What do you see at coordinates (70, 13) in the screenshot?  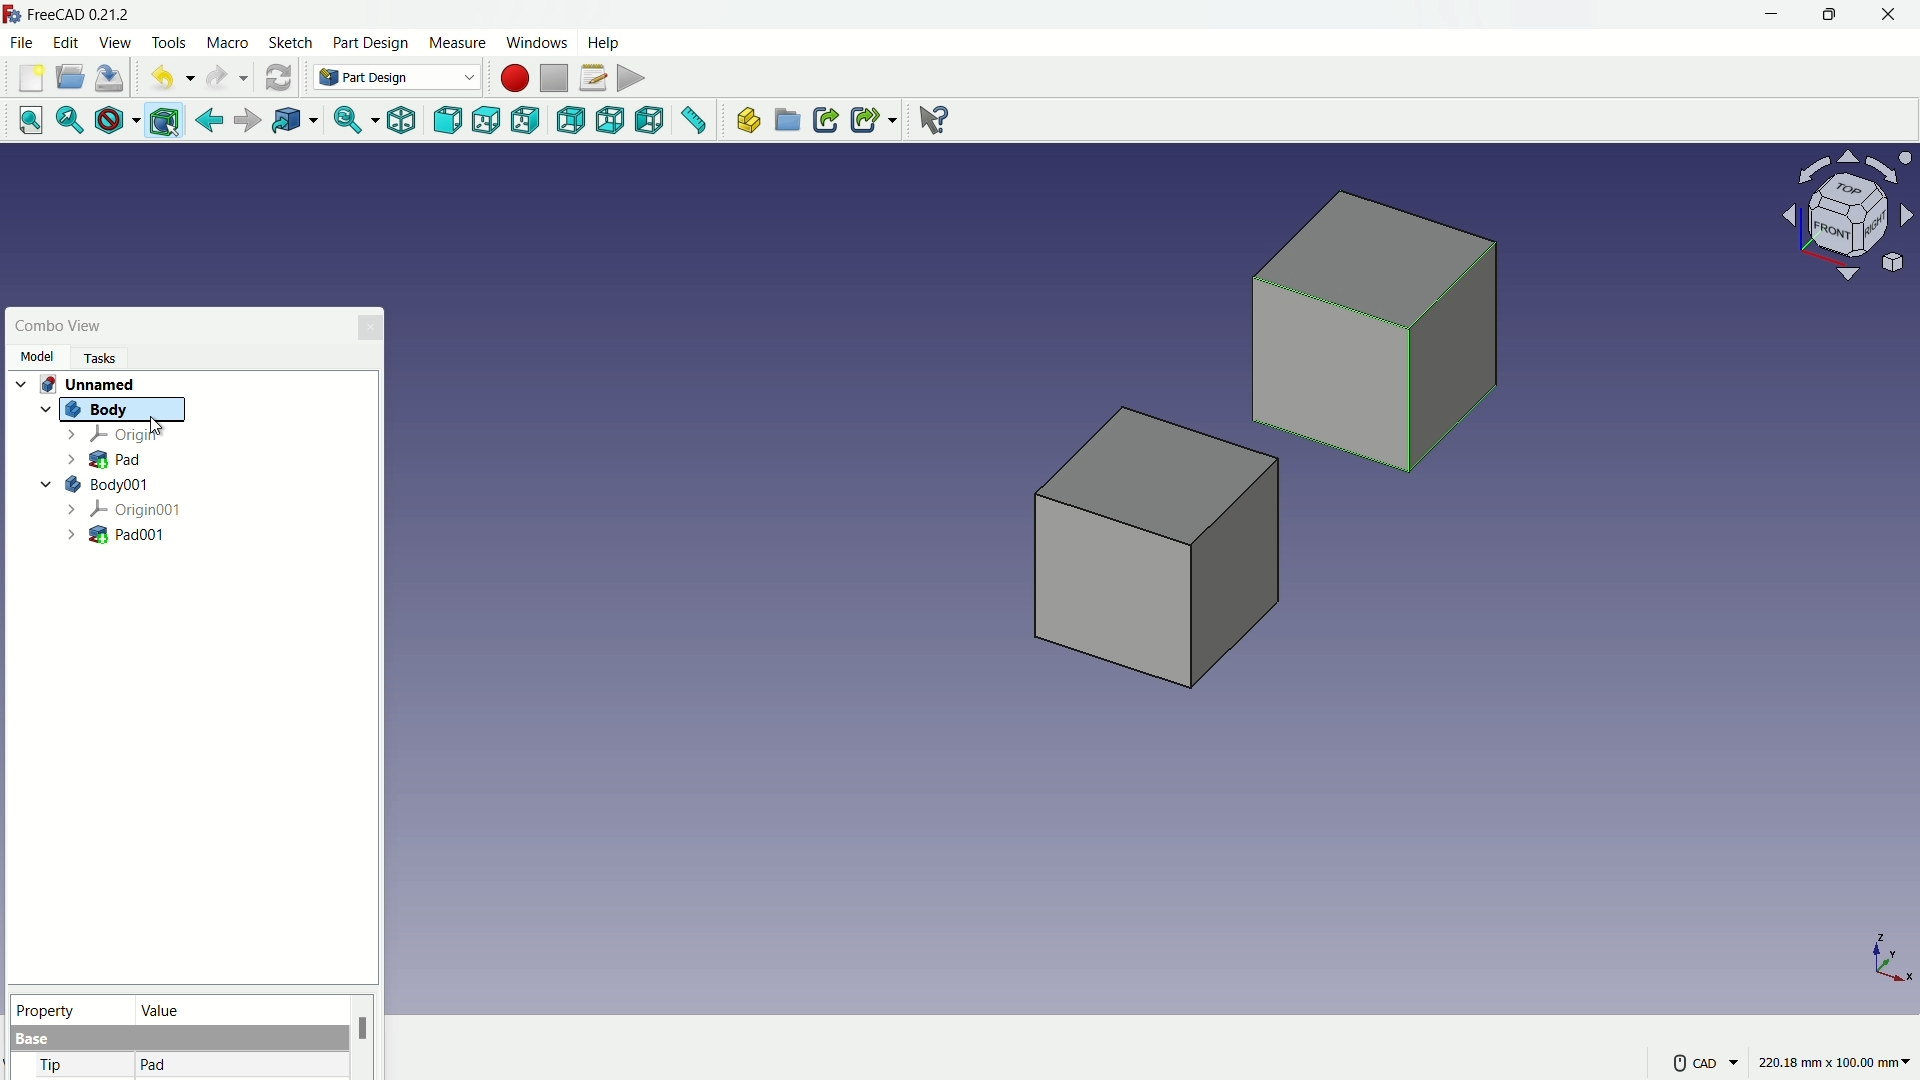 I see `FreeCAD 0.21.2` at bounding box center [70, 13].